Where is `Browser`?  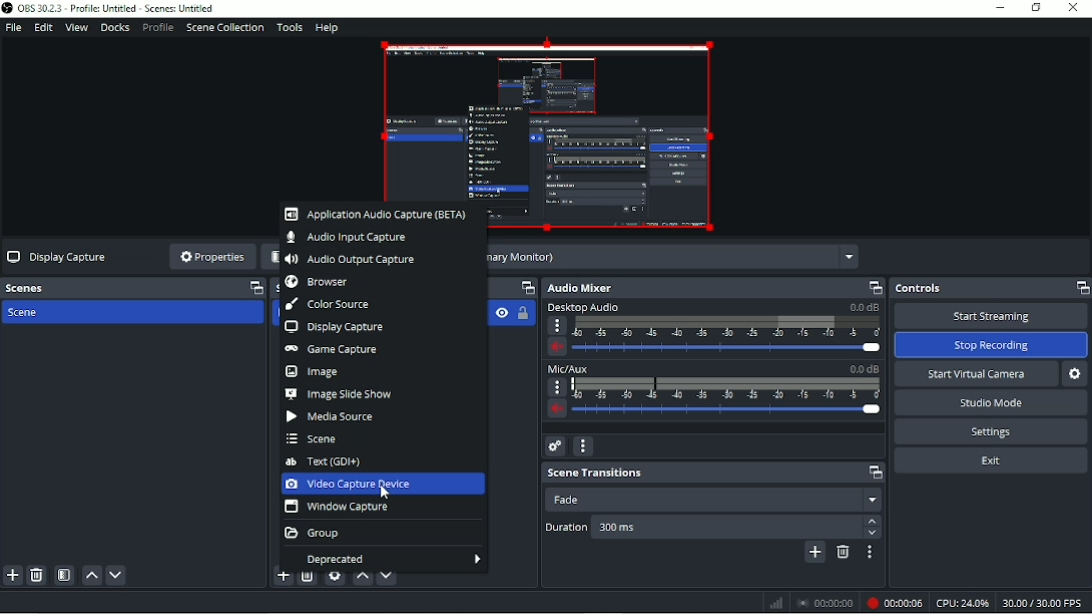 Browser is located at coordinates (322, 281).